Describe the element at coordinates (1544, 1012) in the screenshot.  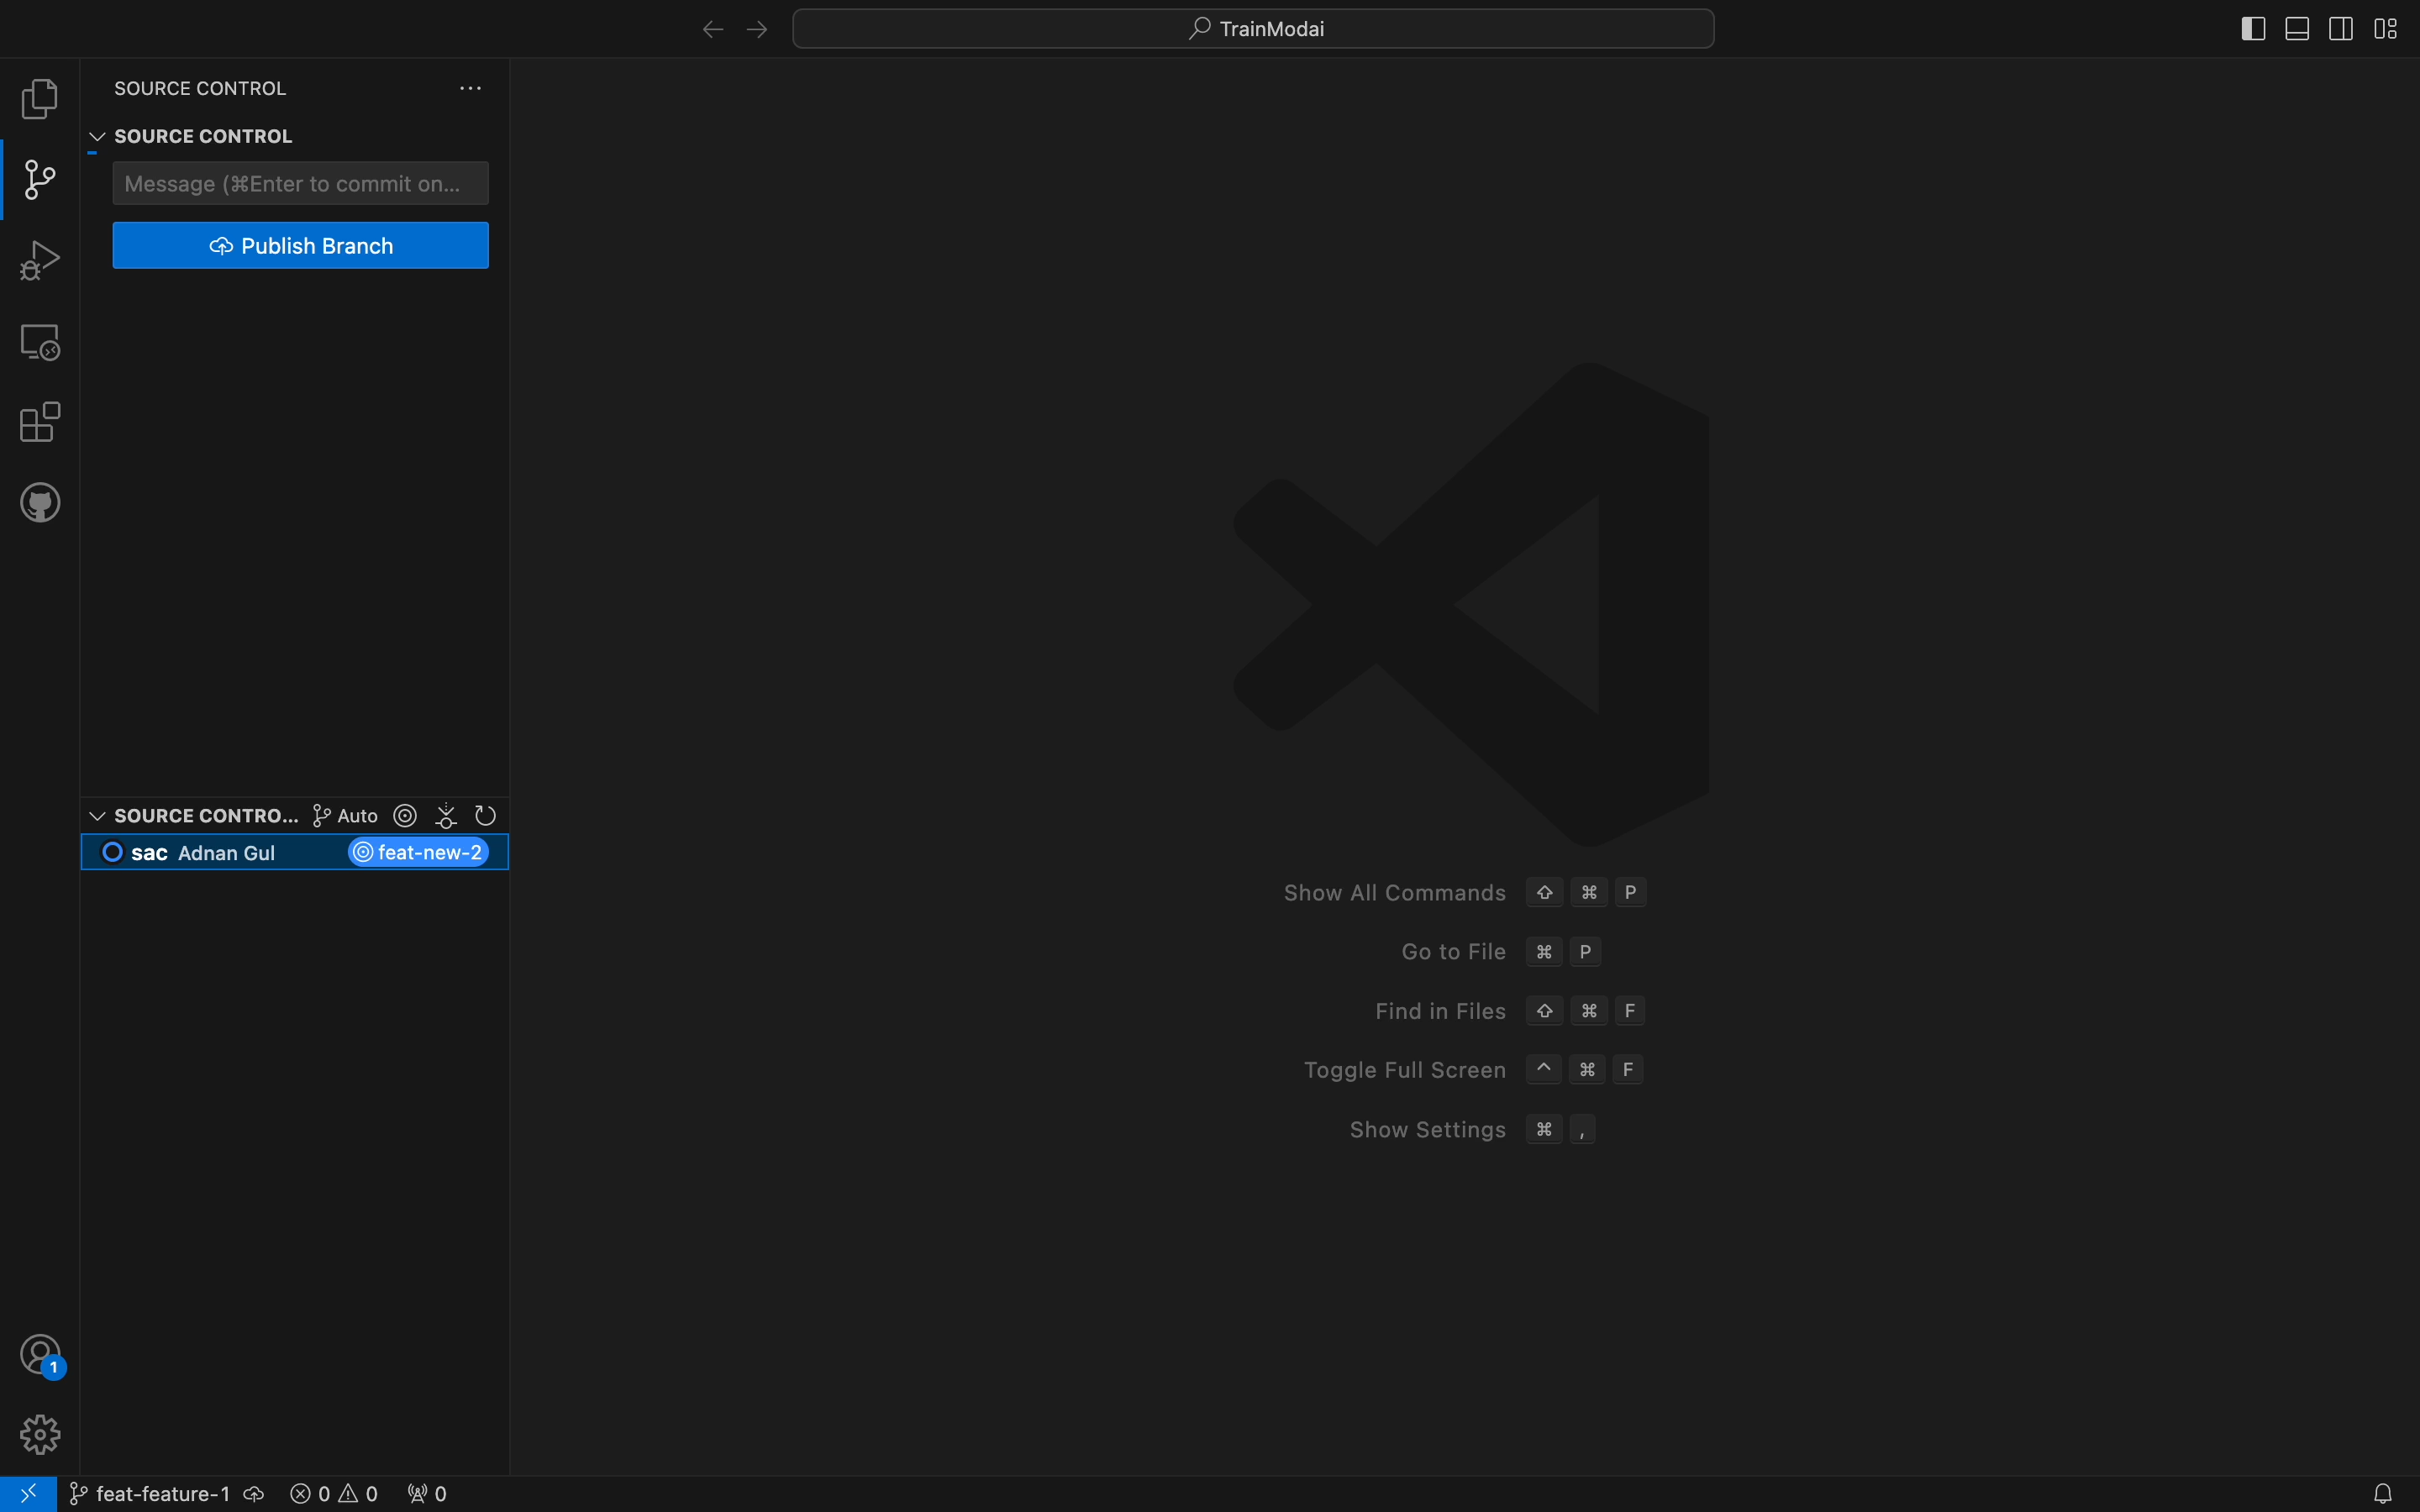
I see `Up` at that location.